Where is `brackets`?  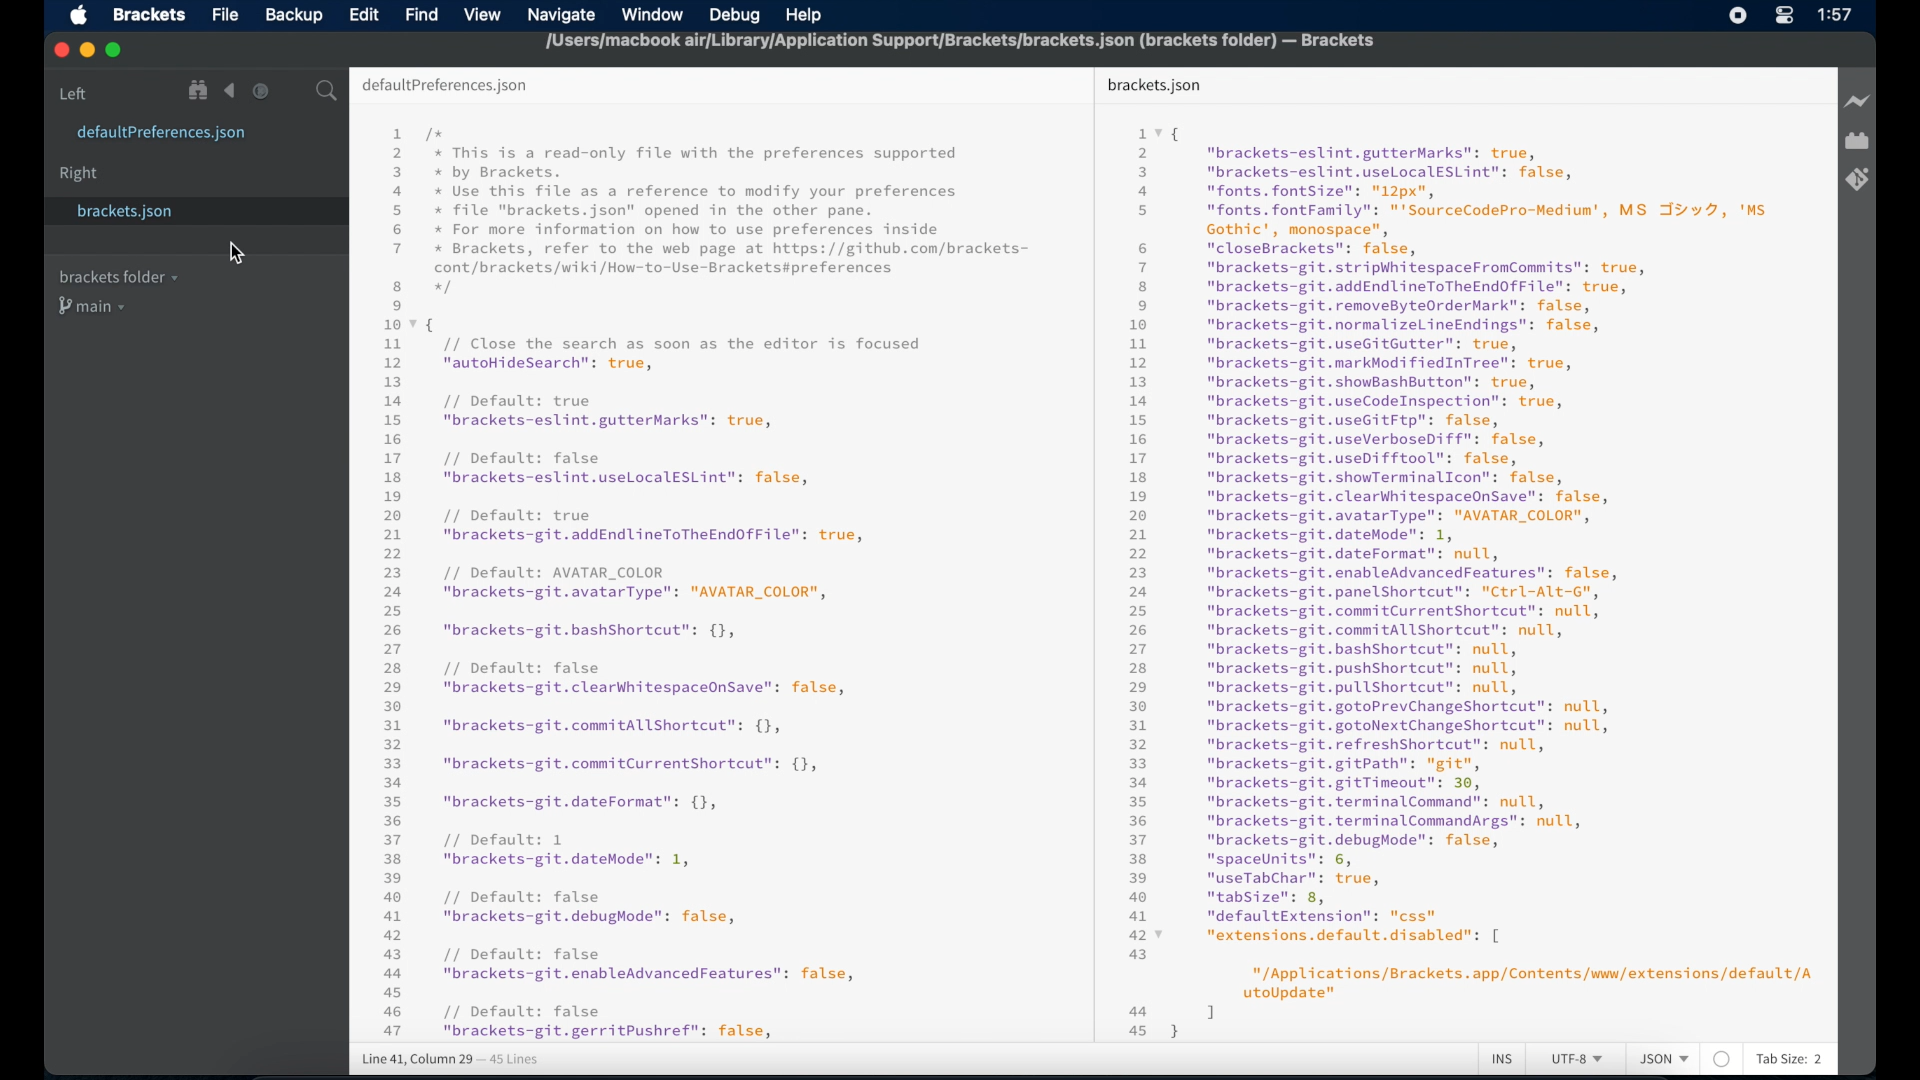 brackets is located at coordinates (150, 14).